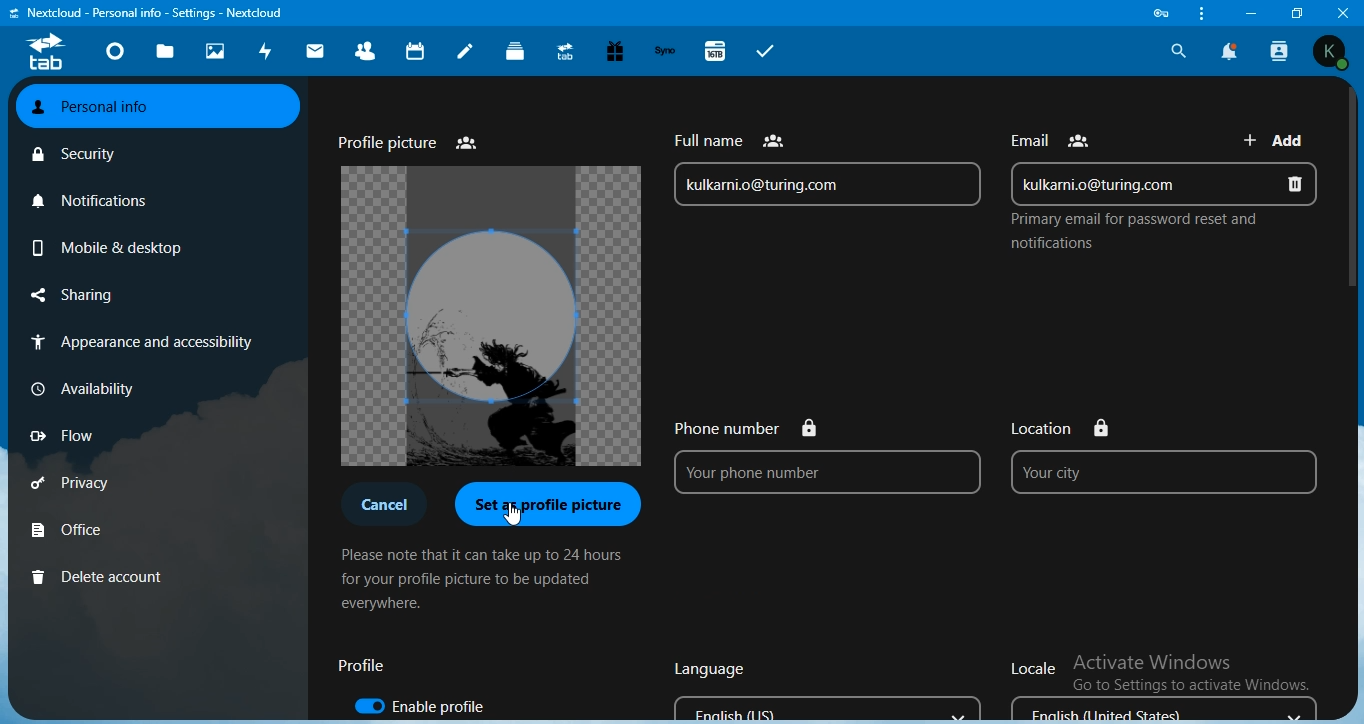 This screenshot has height=724, width=1364. What do you see at coordinates (153, 13) in the screenshot?
I see `text` at bounding box center [153, 13].